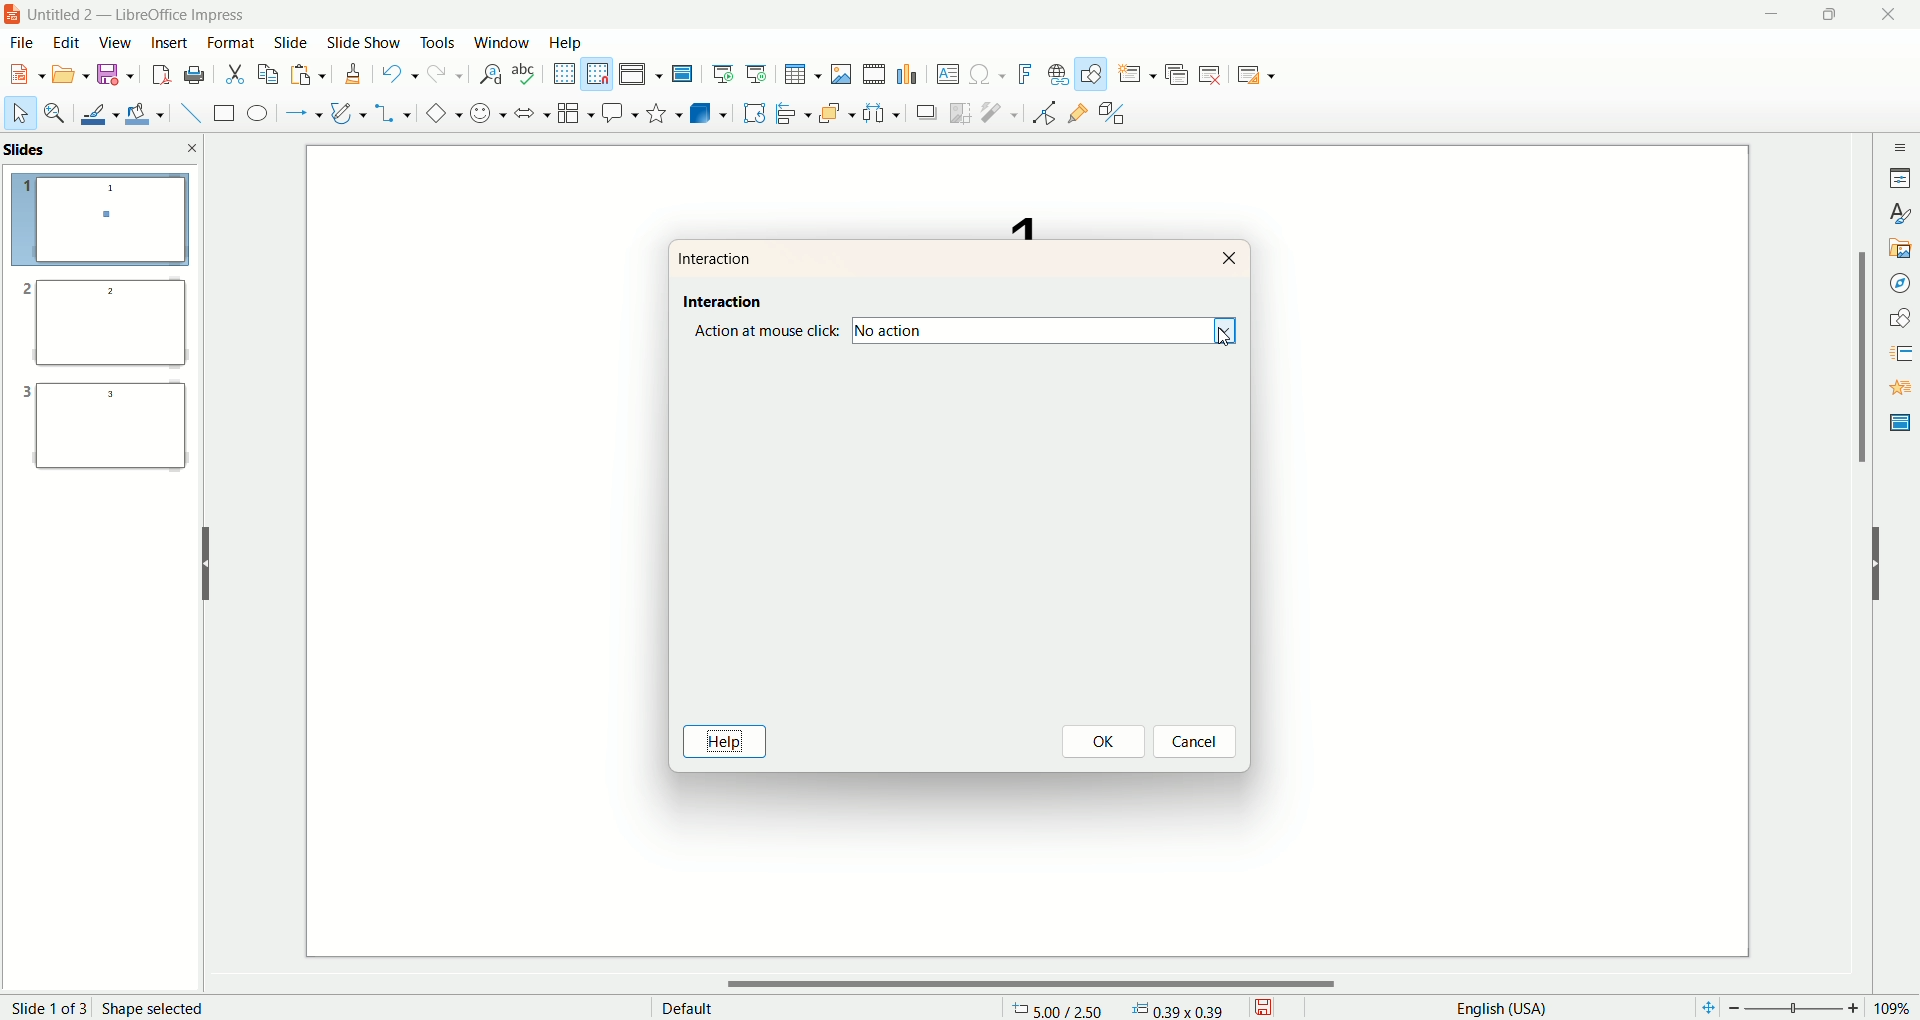  I want to click on hyperlink, so click(1054, 75).